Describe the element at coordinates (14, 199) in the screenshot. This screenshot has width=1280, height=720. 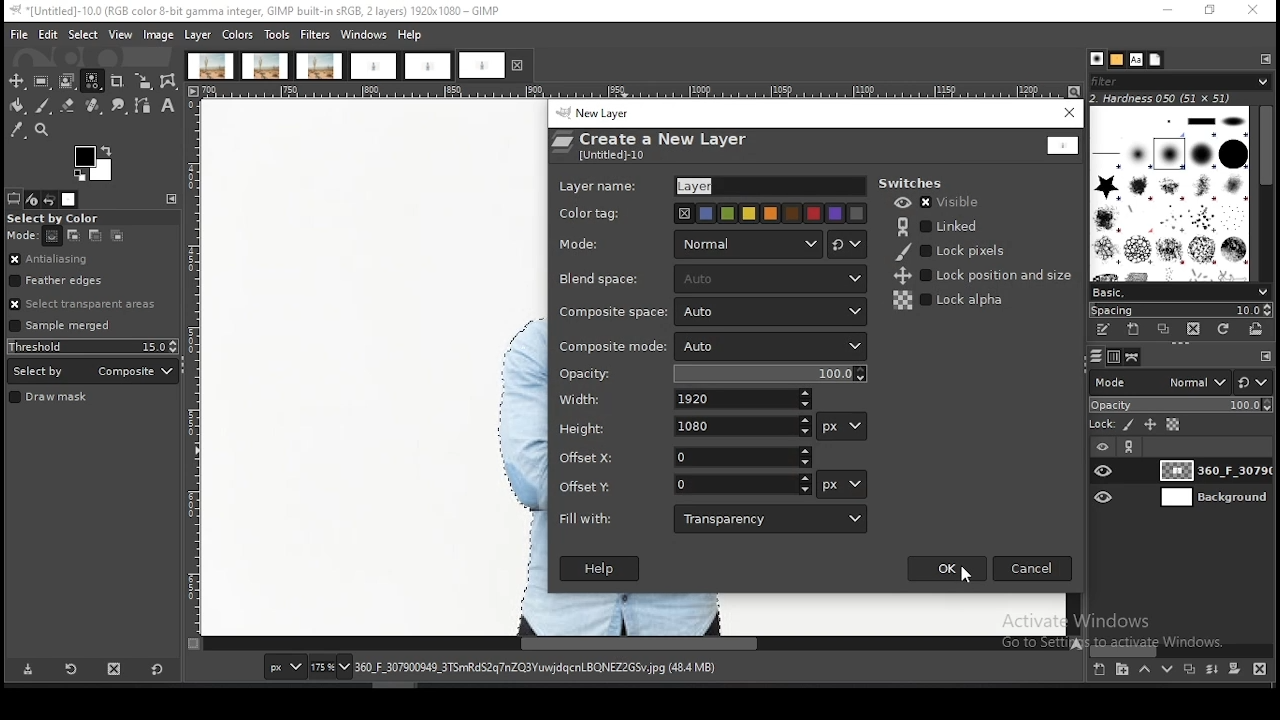
I see `tool options` at that location.